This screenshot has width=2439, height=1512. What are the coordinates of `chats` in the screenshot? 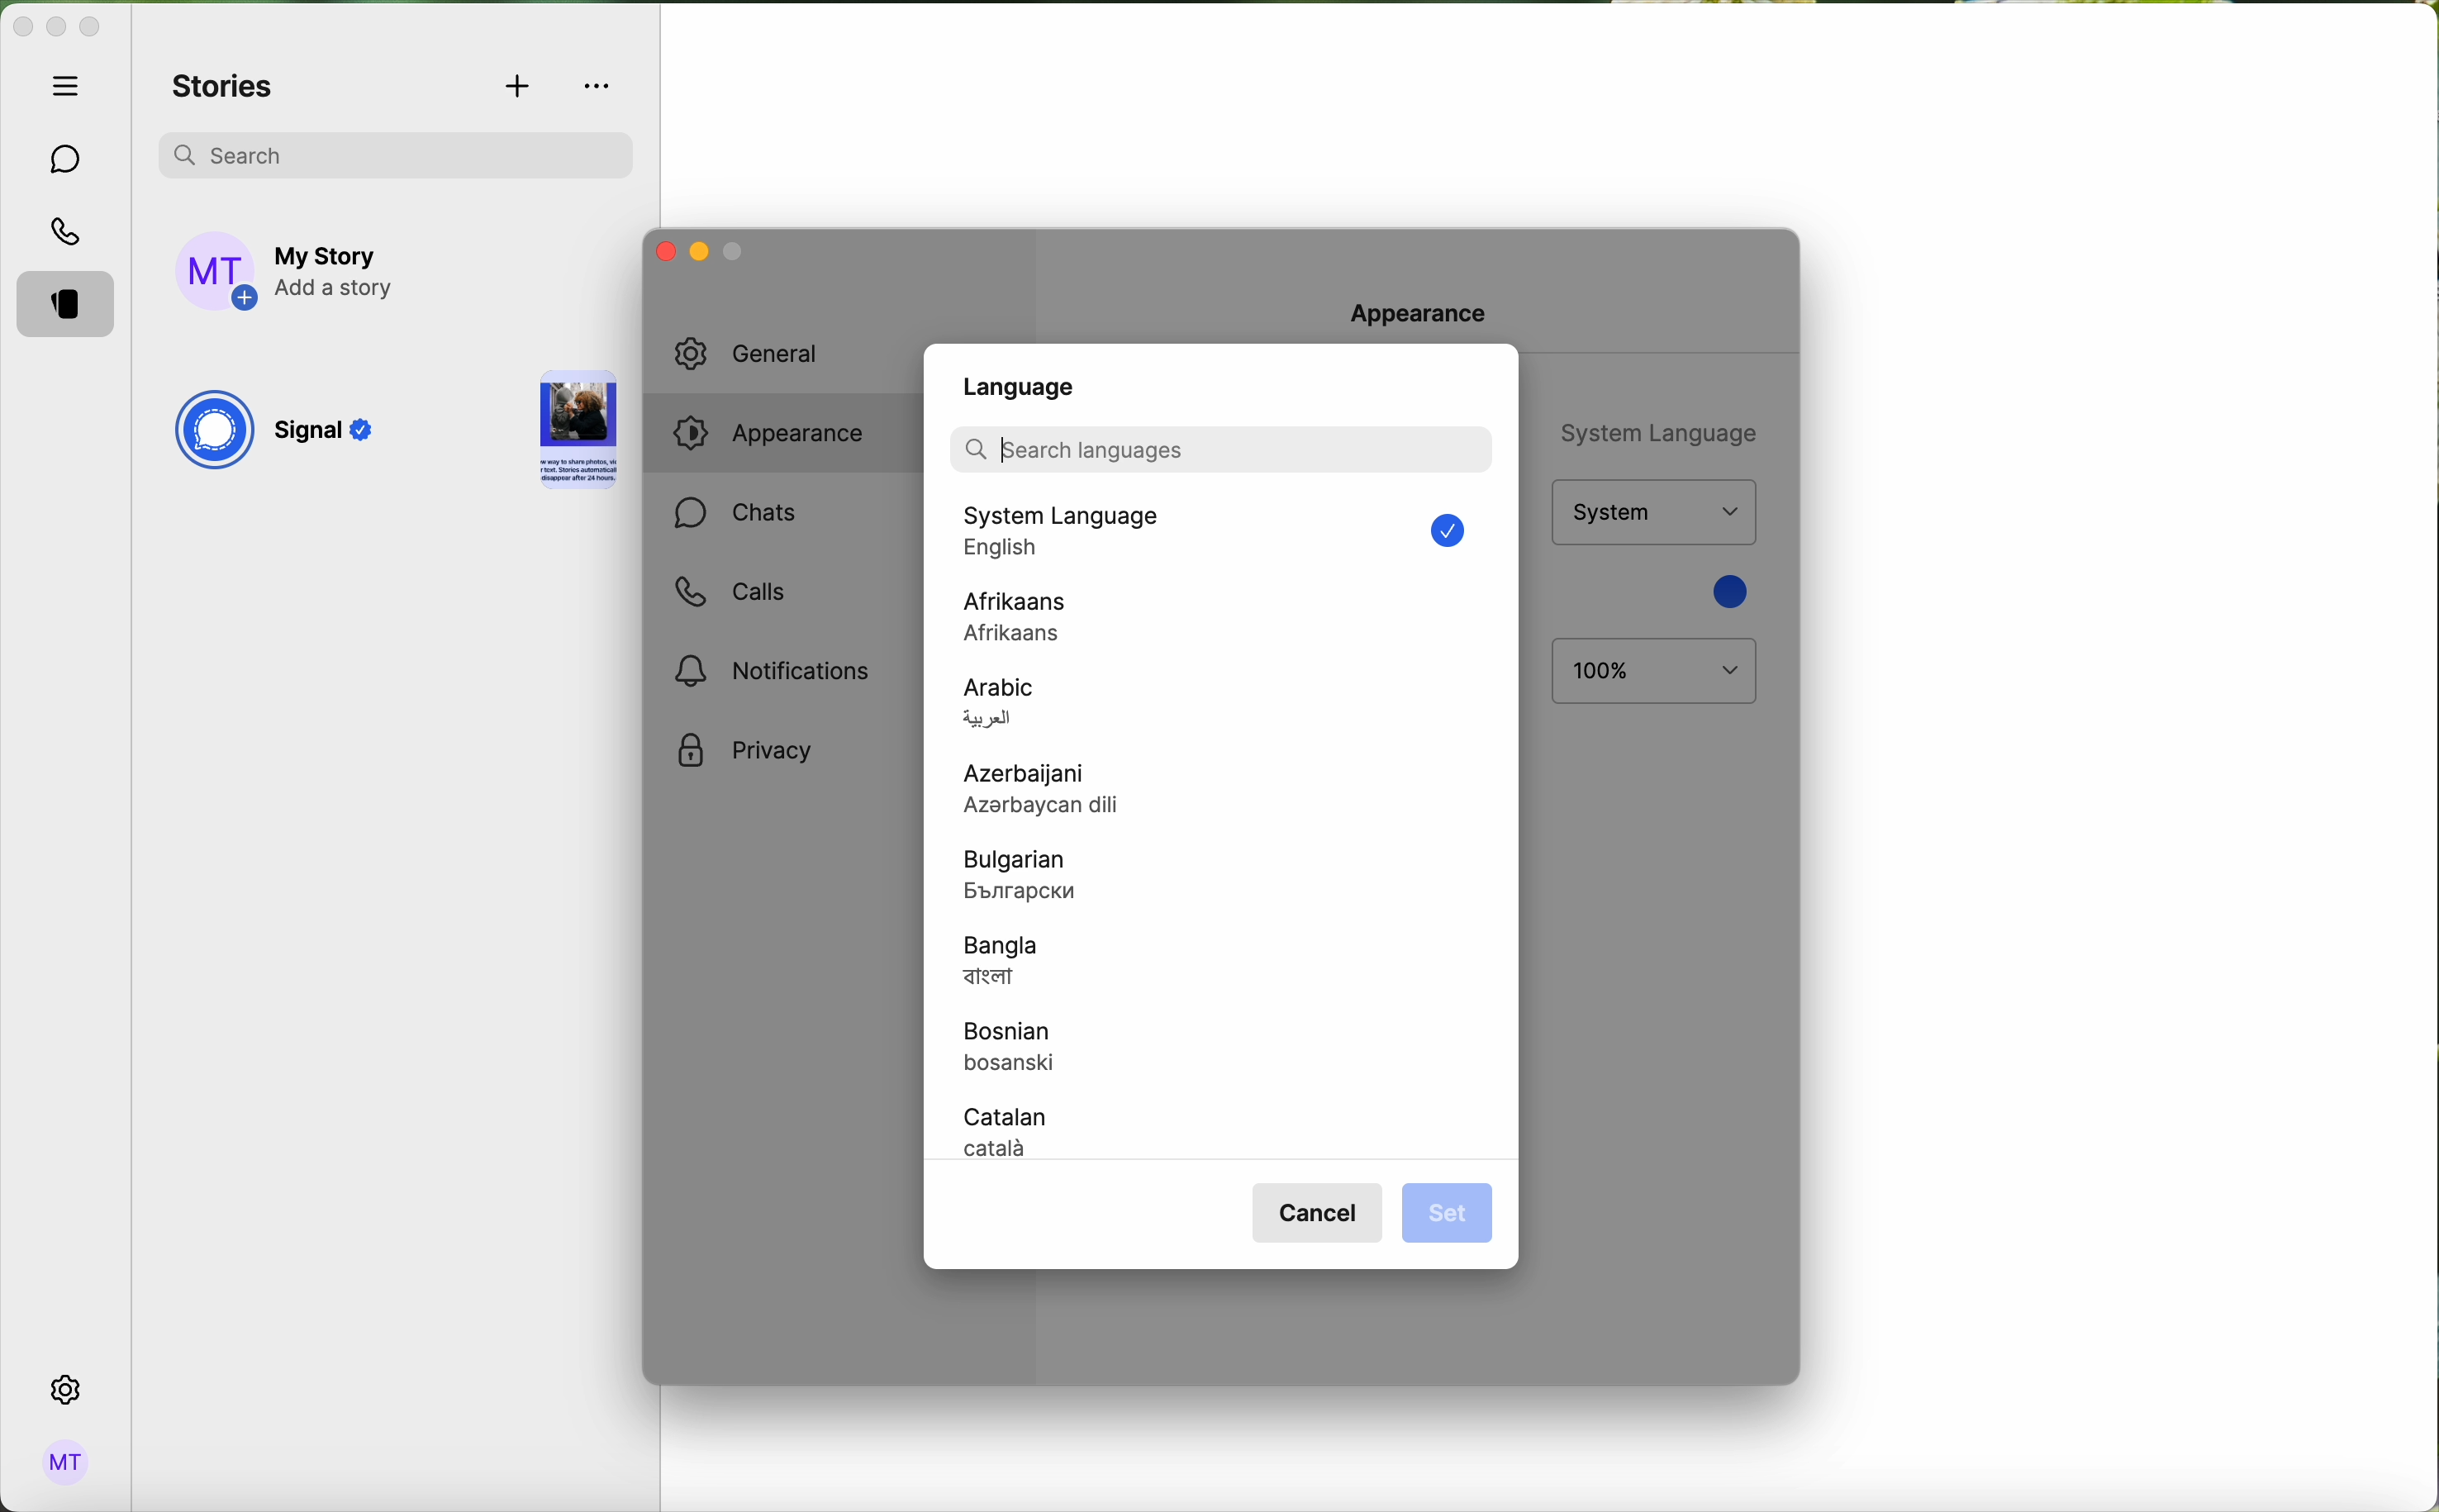 It's located at (67, 160).